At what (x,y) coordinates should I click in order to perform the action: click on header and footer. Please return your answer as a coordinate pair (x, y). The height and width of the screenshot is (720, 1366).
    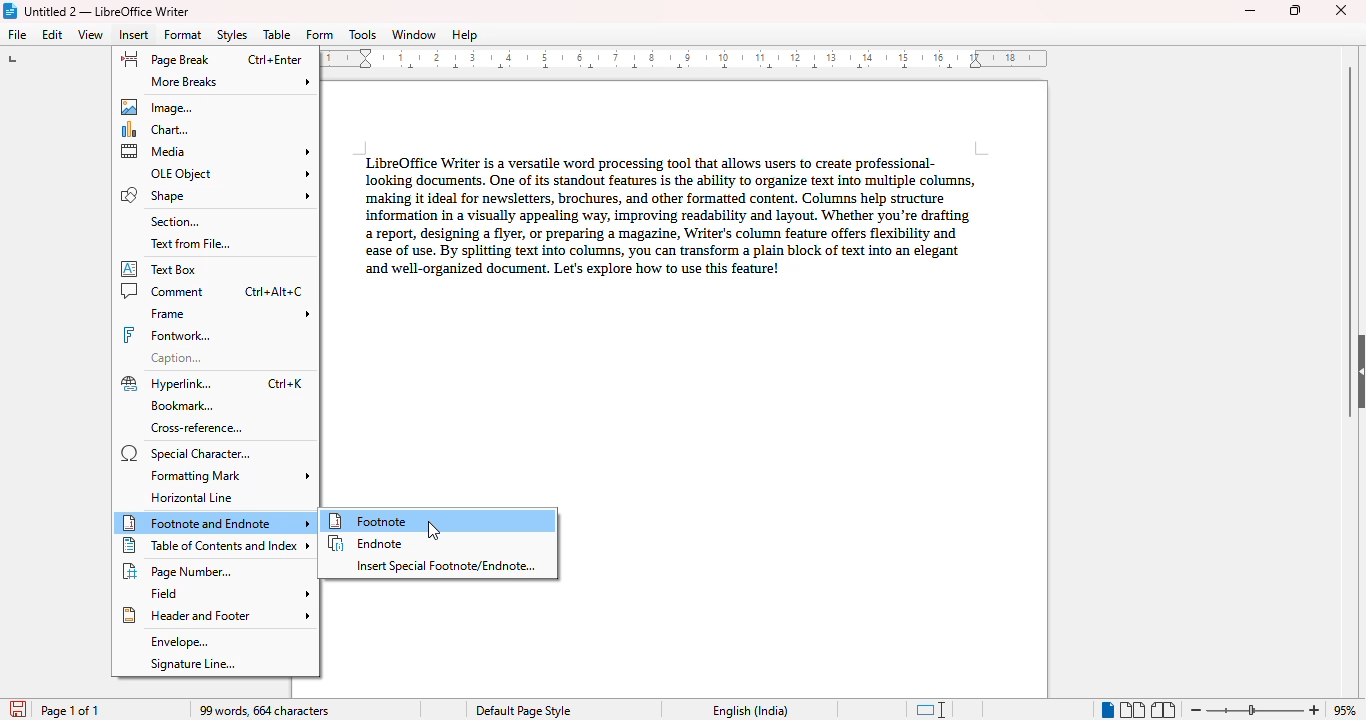
    Looking at the image, I should click on (215, 615).